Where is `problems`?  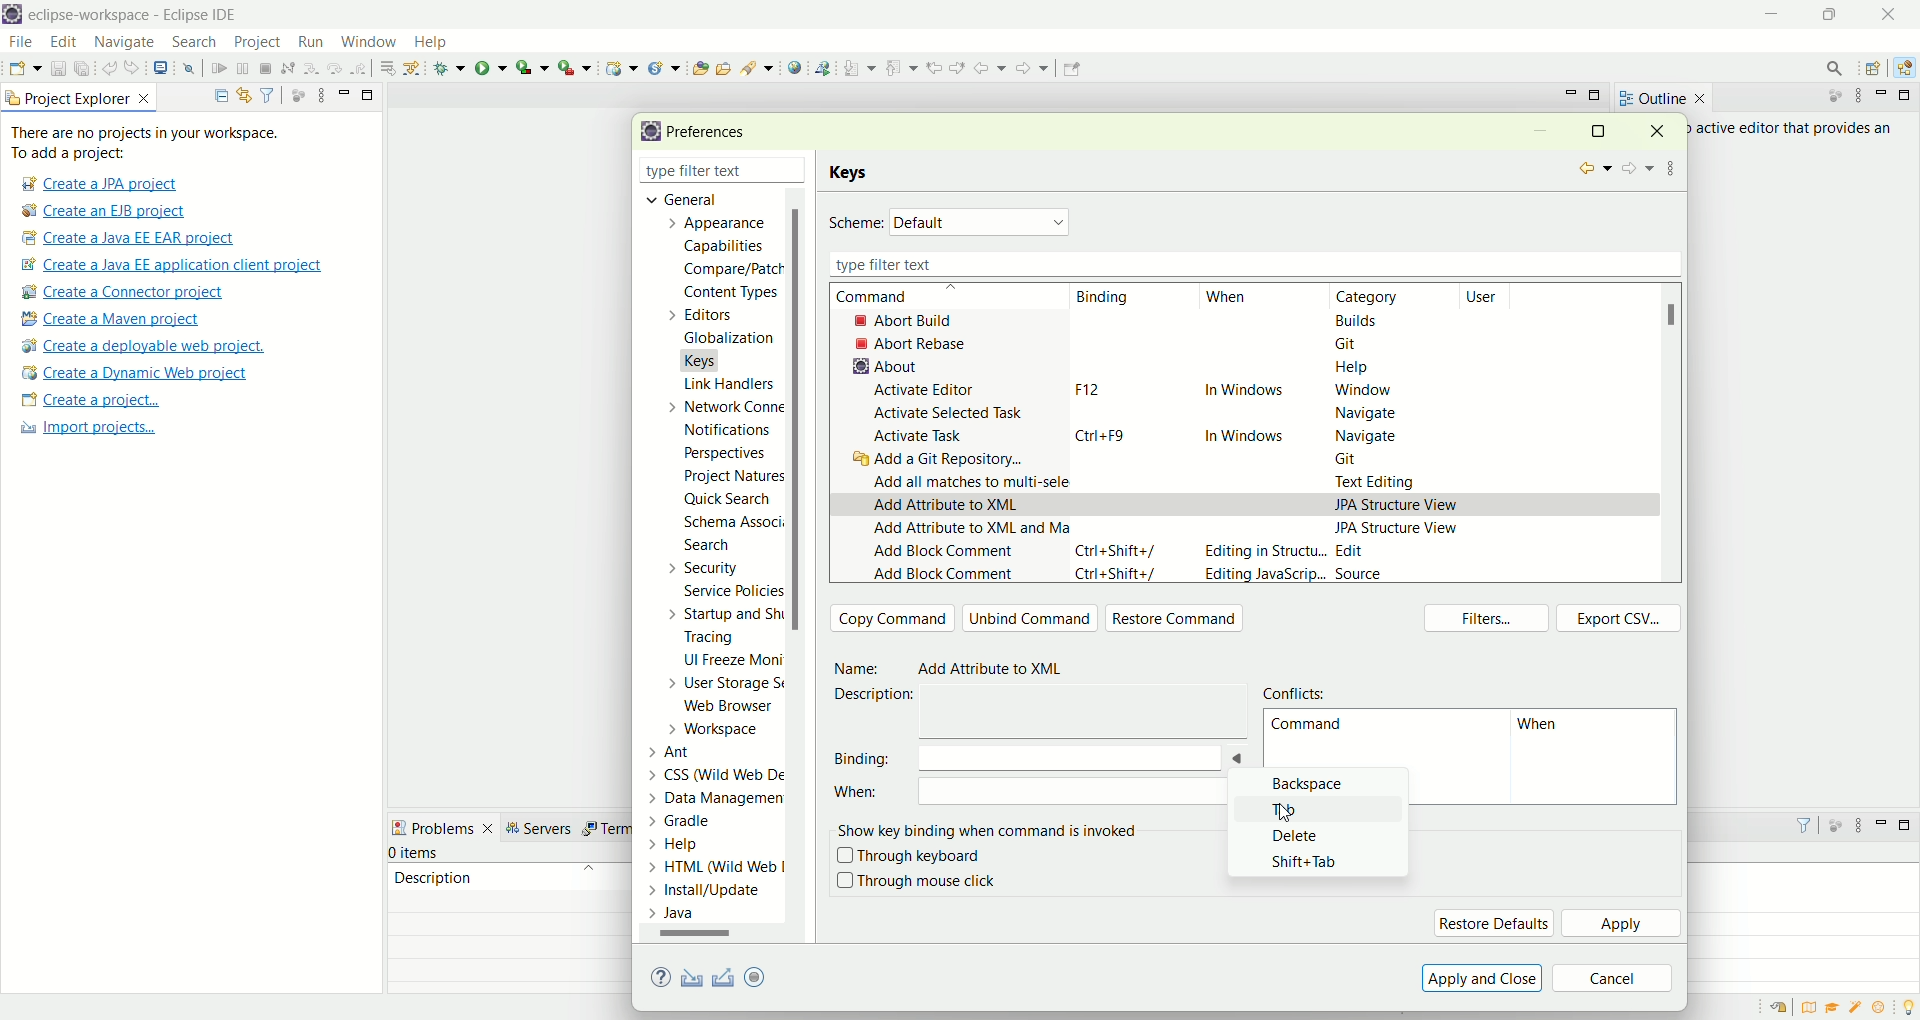
problems is located at coordinates (443, 826).